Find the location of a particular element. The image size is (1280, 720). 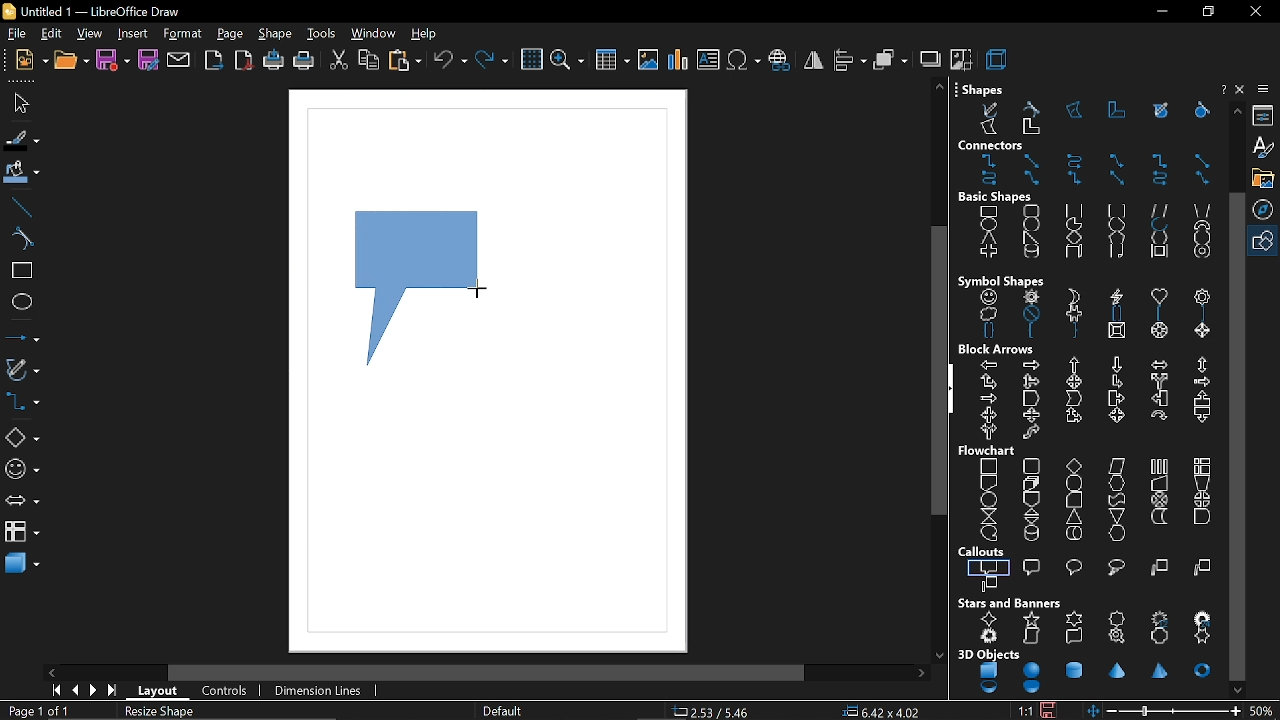

shadow is located at coordinates (929, 58).